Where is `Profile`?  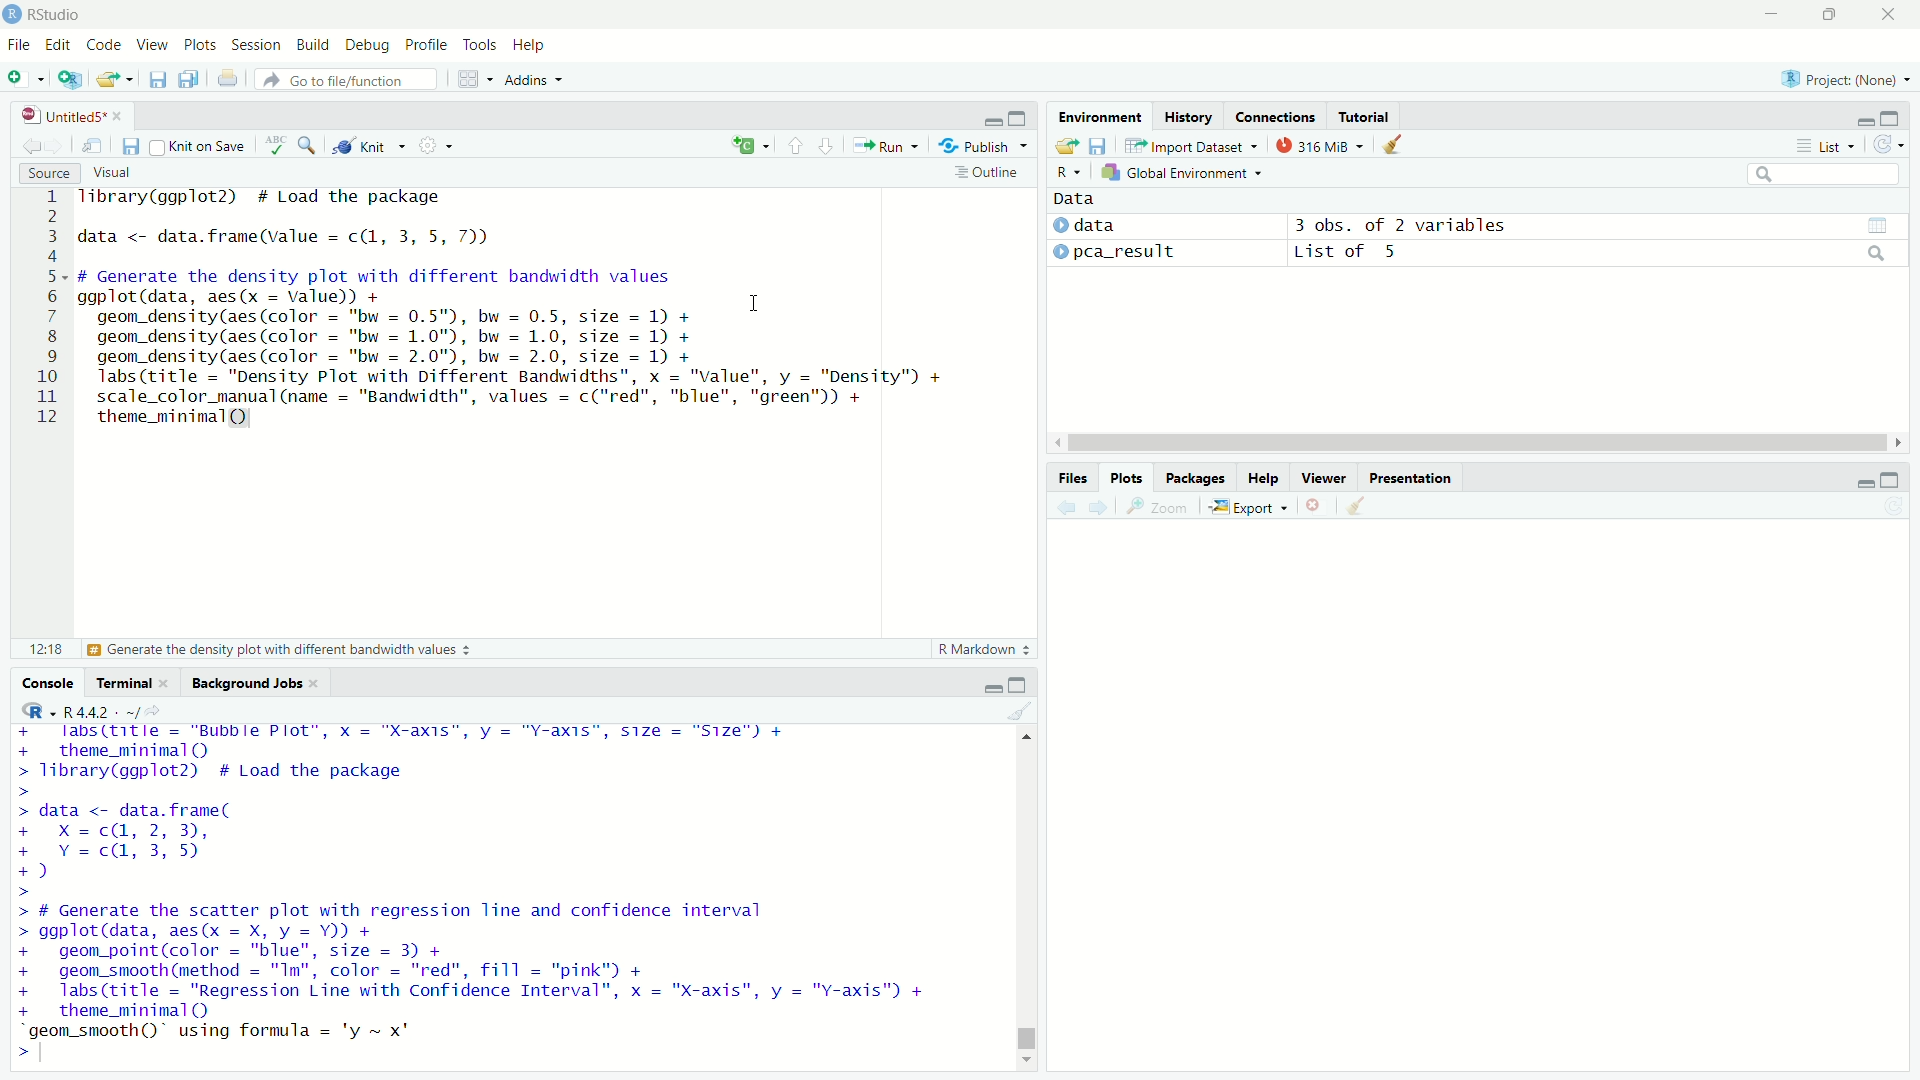 Profile is located at coordinates (426, 43).